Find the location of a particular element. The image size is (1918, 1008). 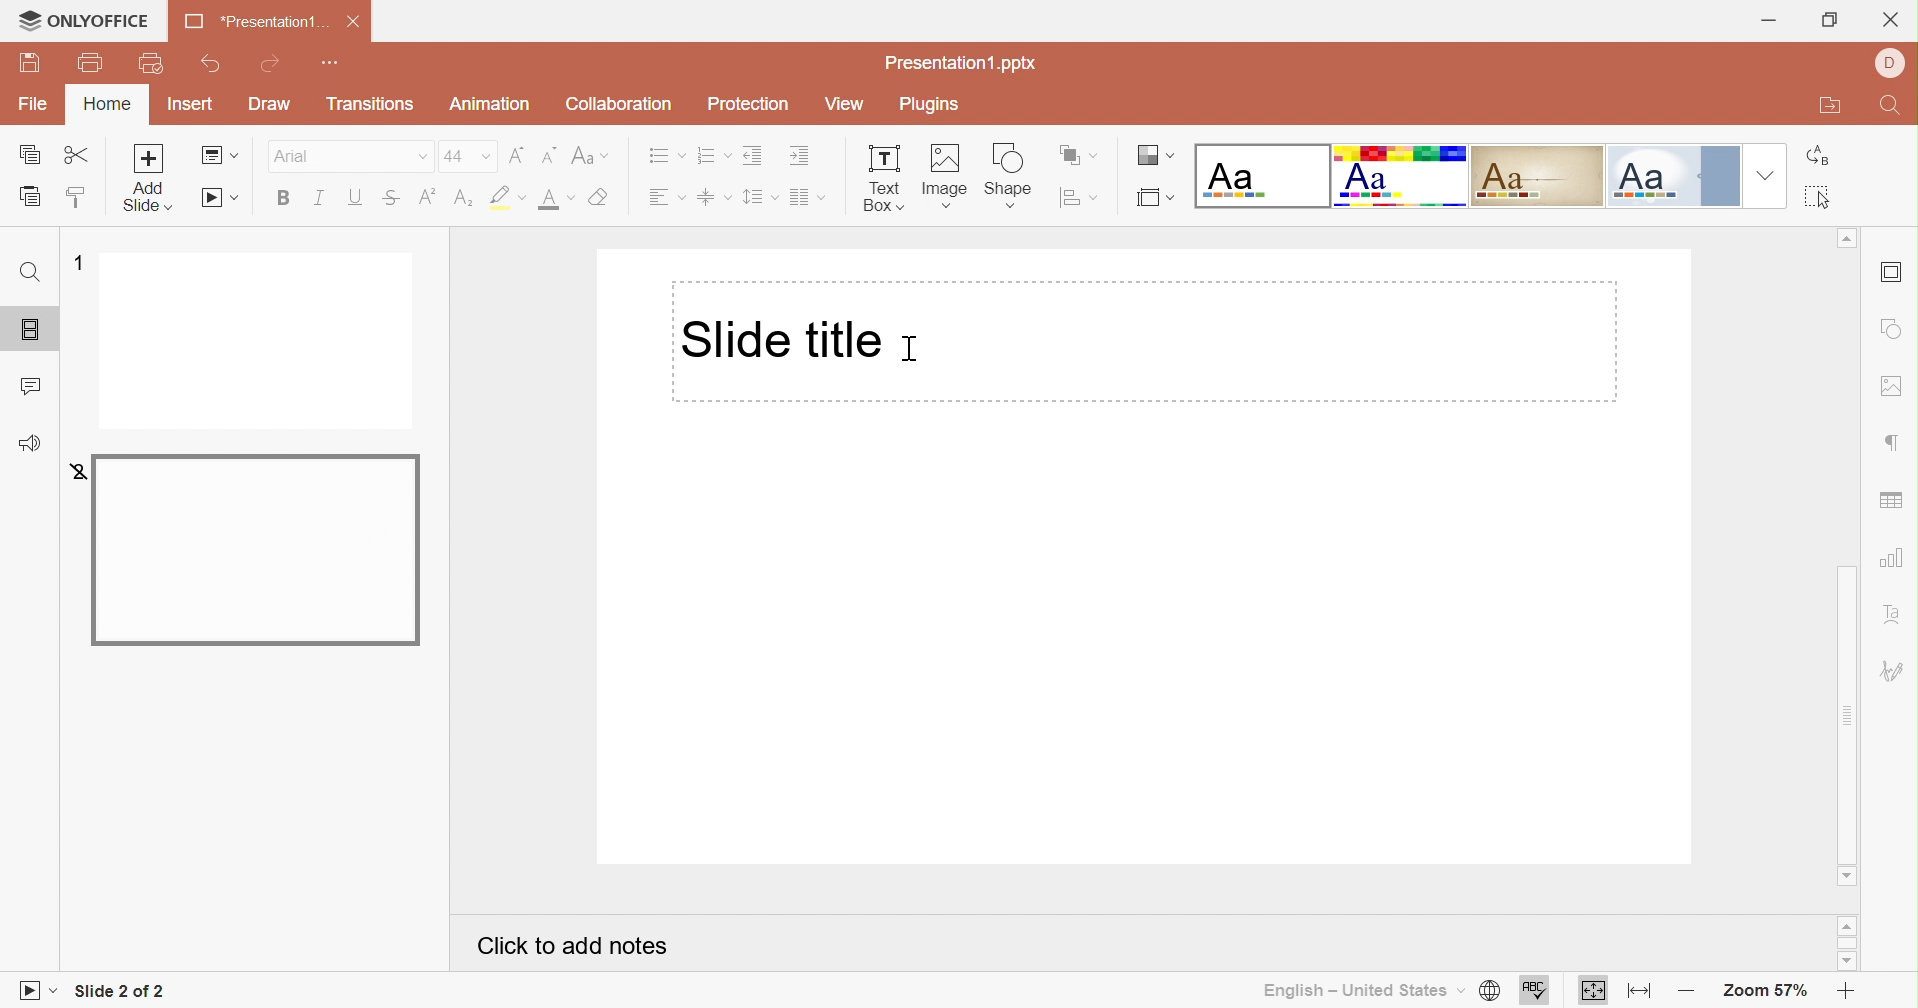

Scroll bar is located at coordinates (1846, 943).